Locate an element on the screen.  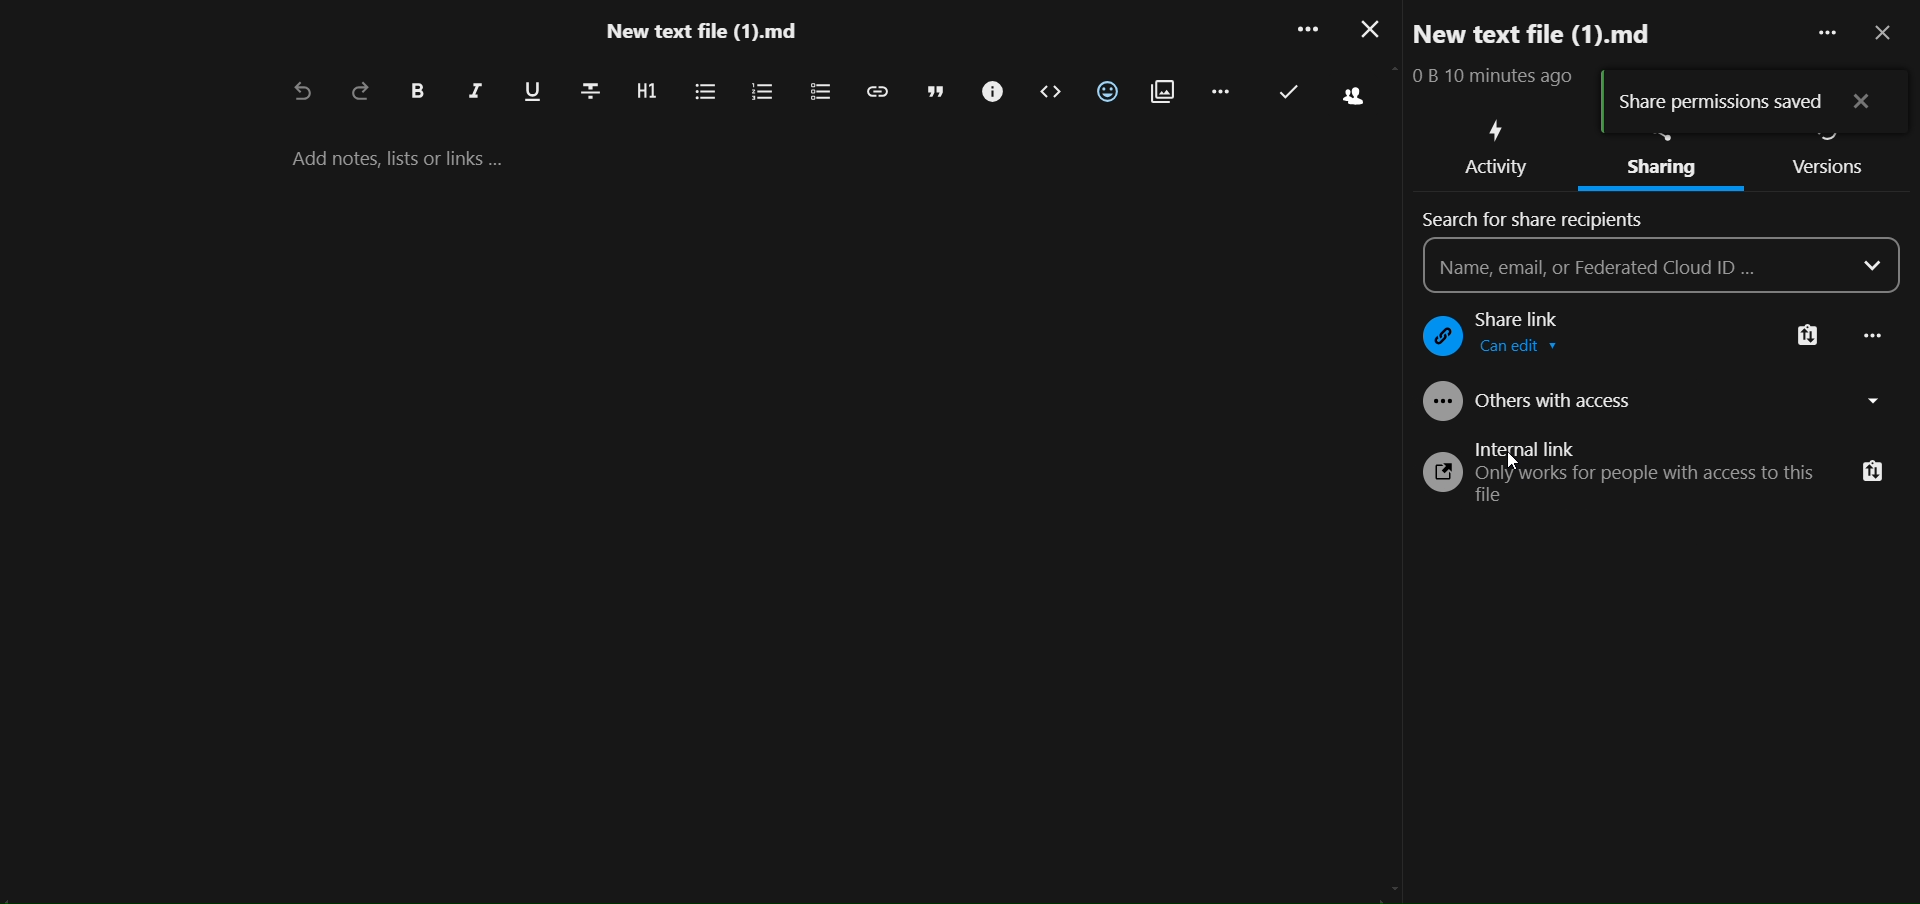
code block is located at coordinates (1051, 93).